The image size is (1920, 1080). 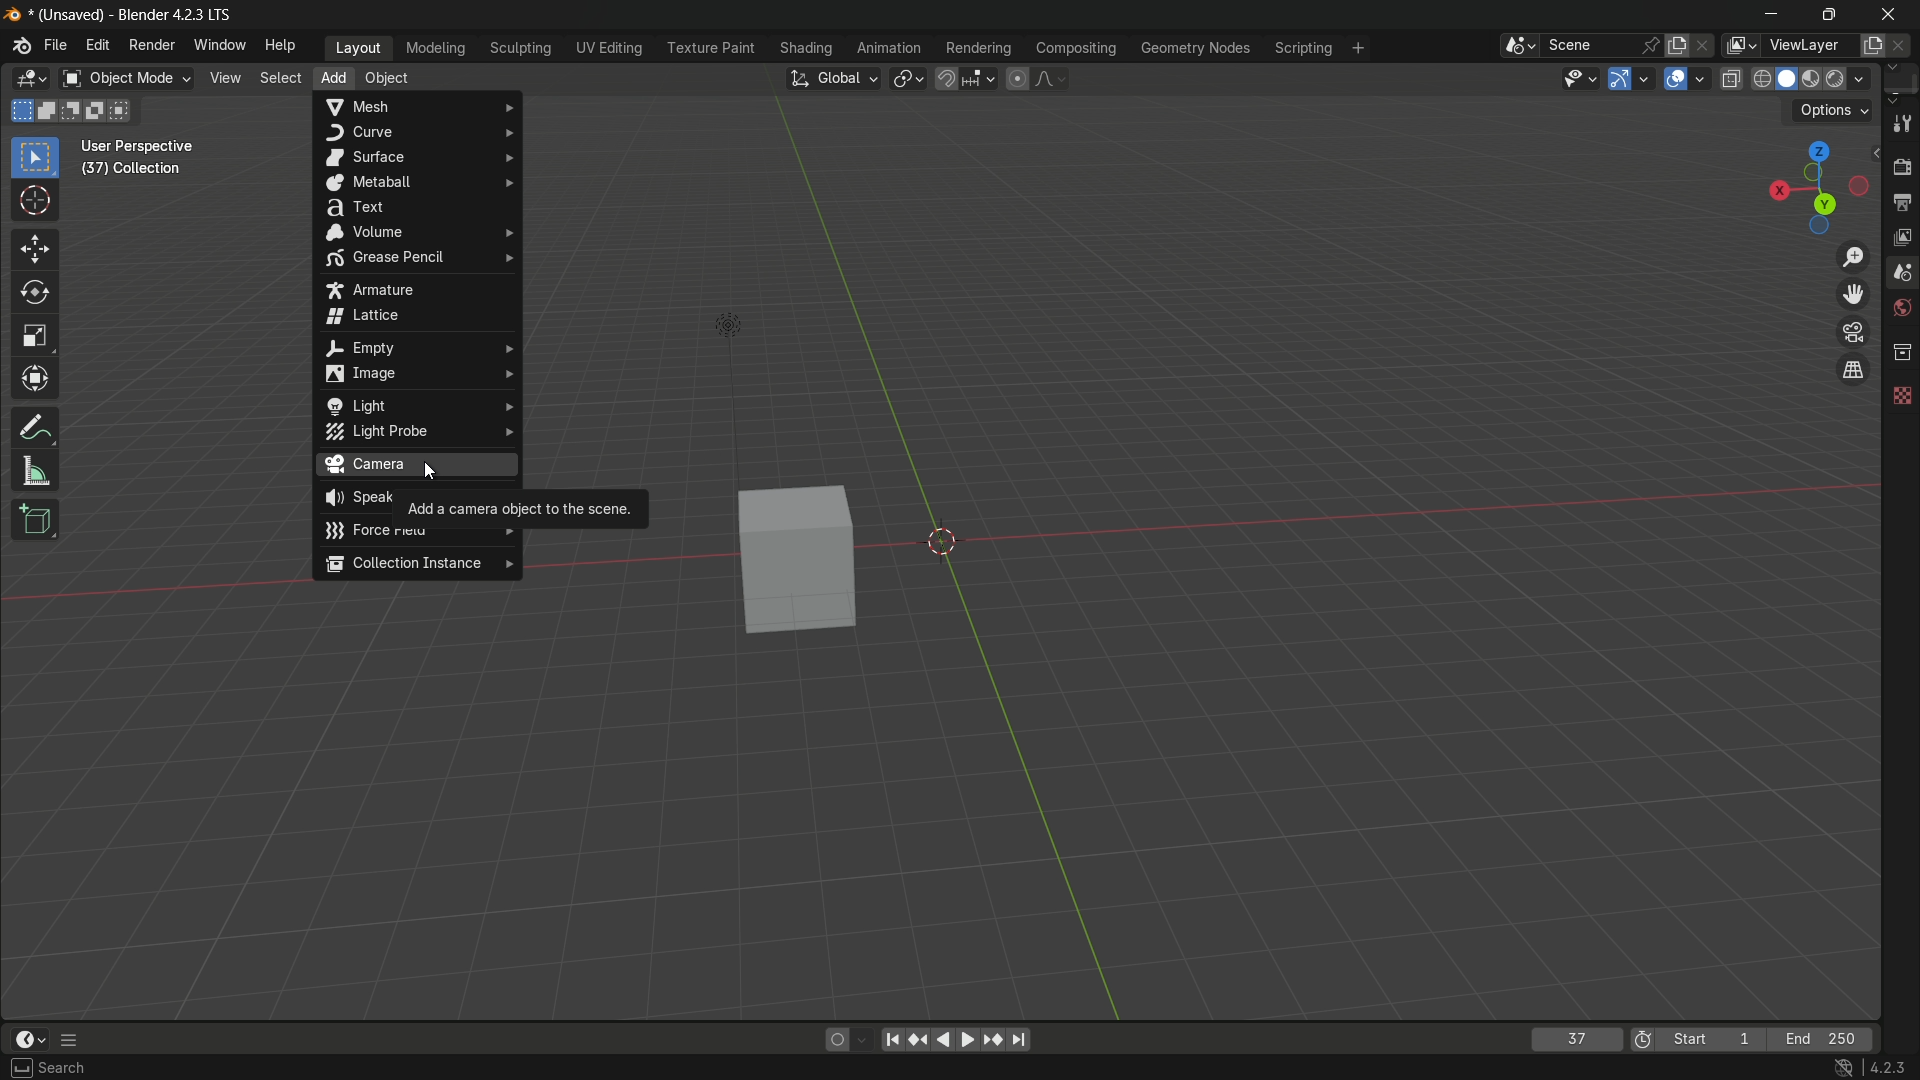 I want to click on shading menu, so click(x=806, y=49).